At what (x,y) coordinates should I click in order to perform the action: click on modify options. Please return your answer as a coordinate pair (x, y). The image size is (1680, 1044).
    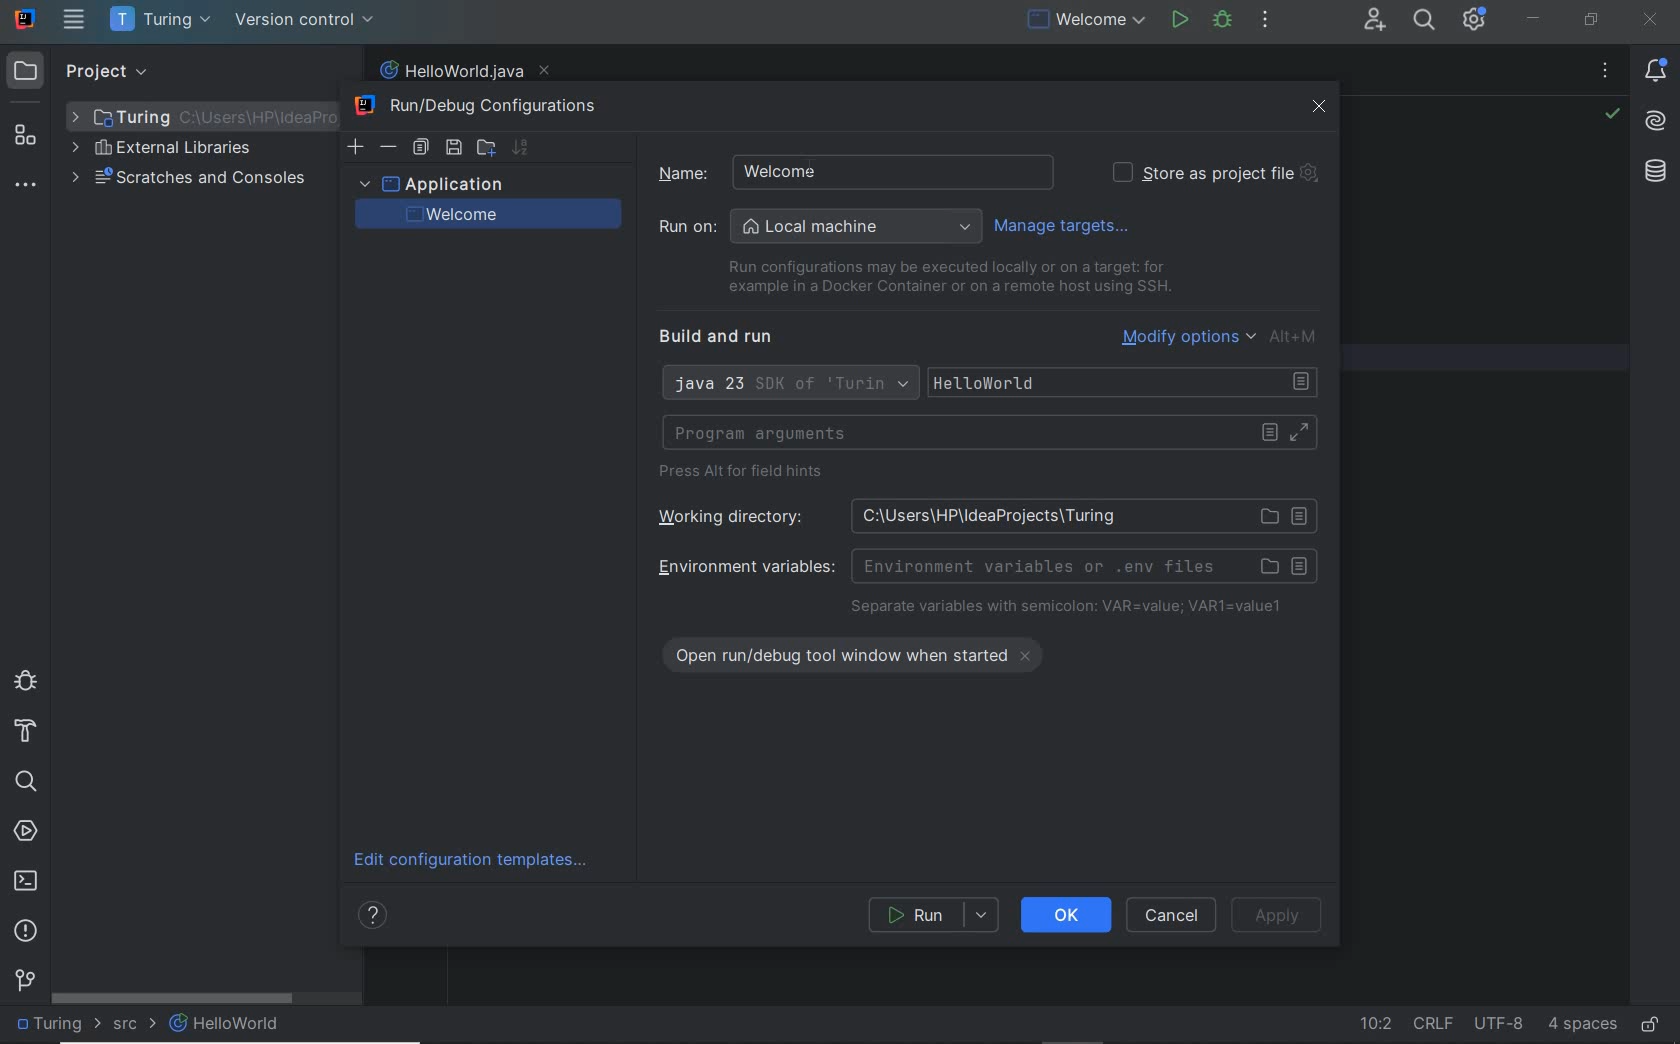
    Looking at the image, I should click on (1222, 336).